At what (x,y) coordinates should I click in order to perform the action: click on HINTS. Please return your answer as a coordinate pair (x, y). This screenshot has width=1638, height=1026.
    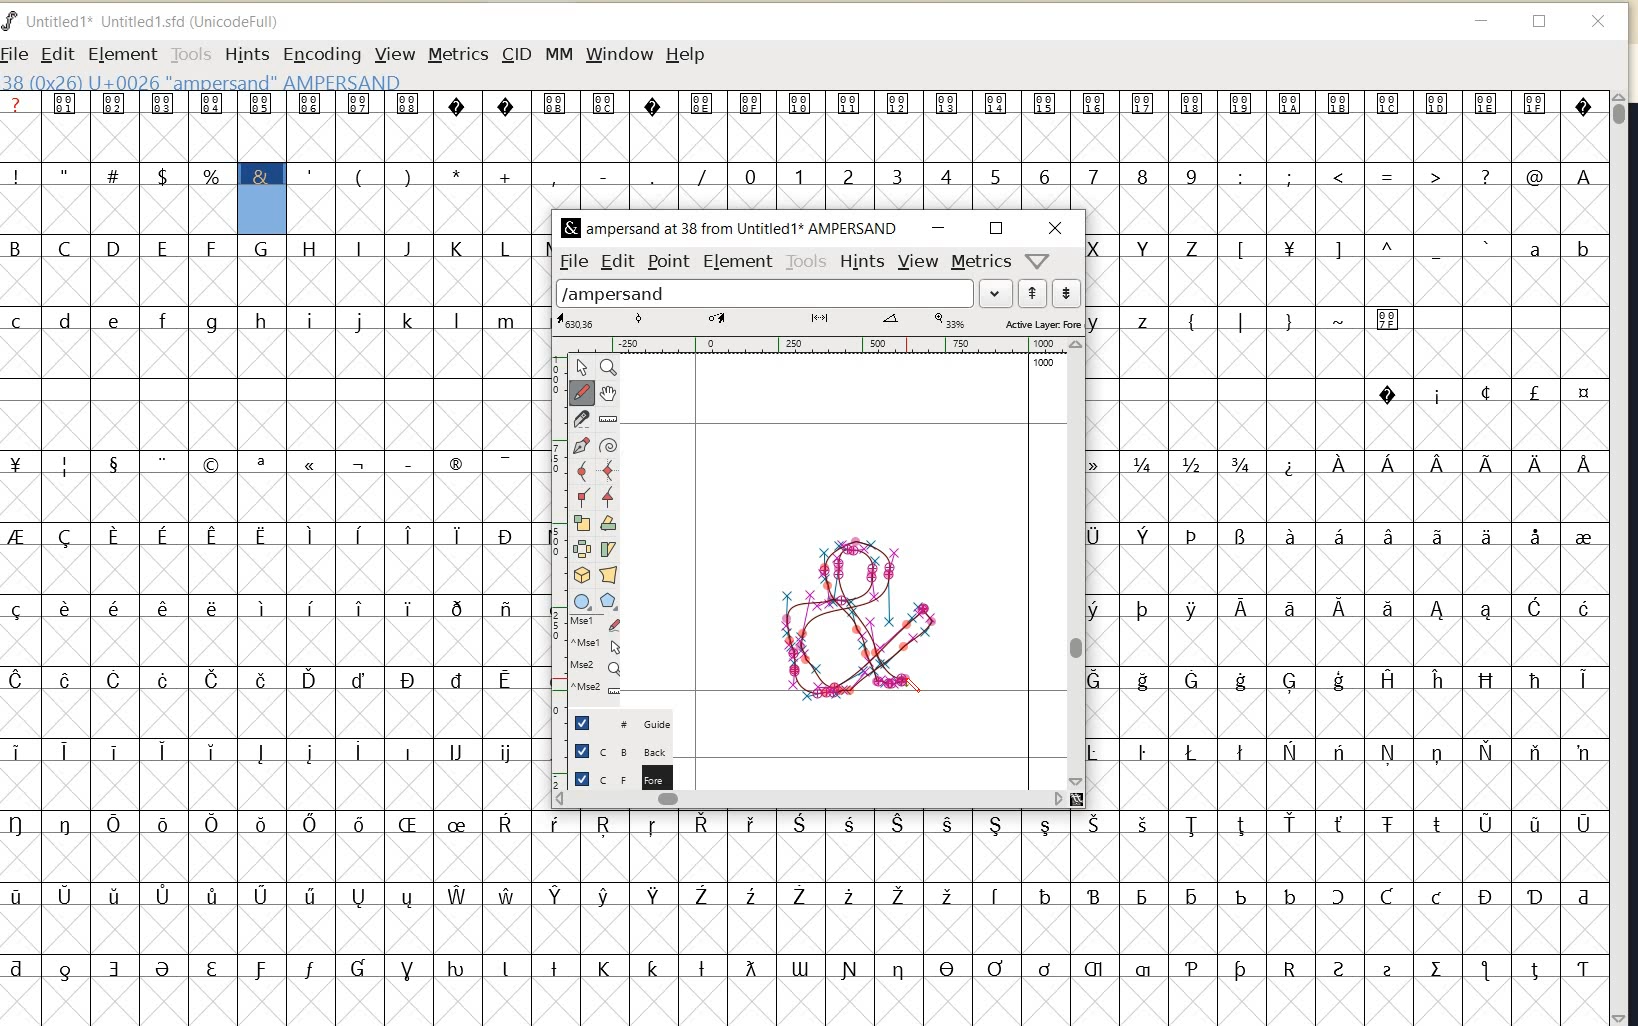
    Looking at the image, I should click on (246, 55).